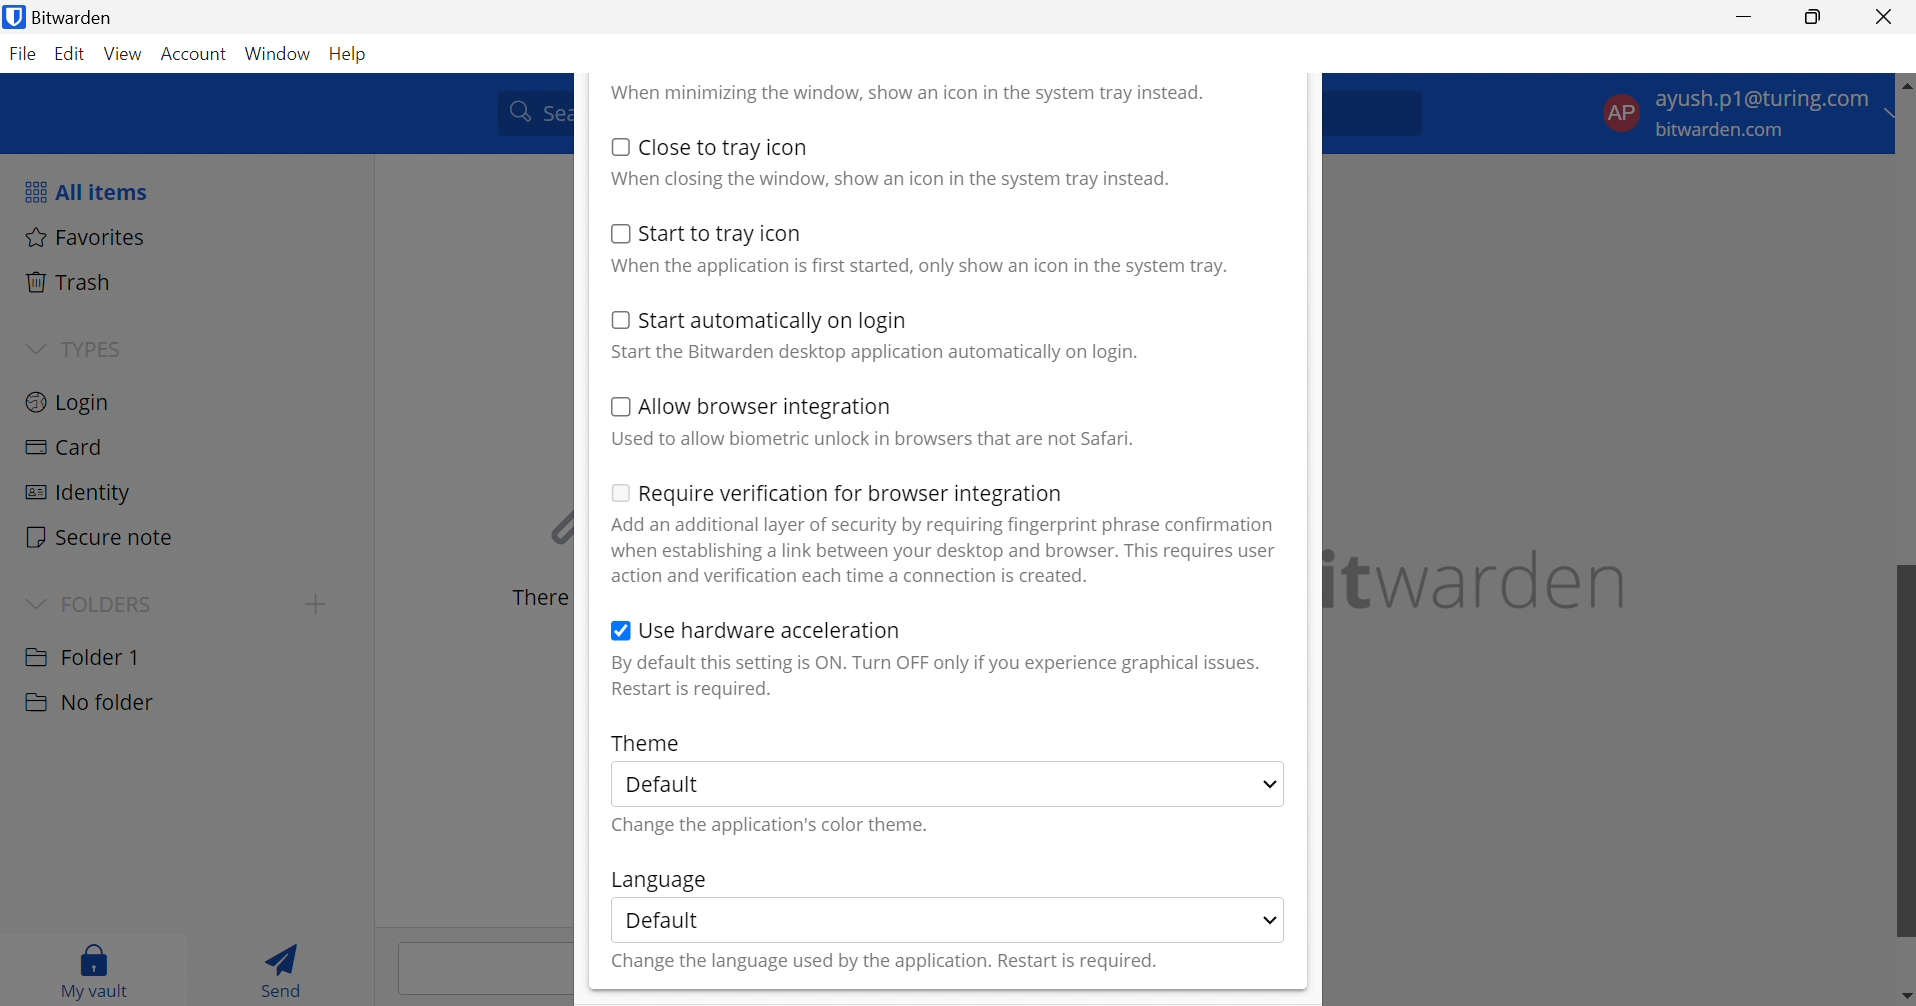  What do you see at coordinates (775, 322) in the screenshot?
I see `Start automatically on login` at bounding box center [775, 322].